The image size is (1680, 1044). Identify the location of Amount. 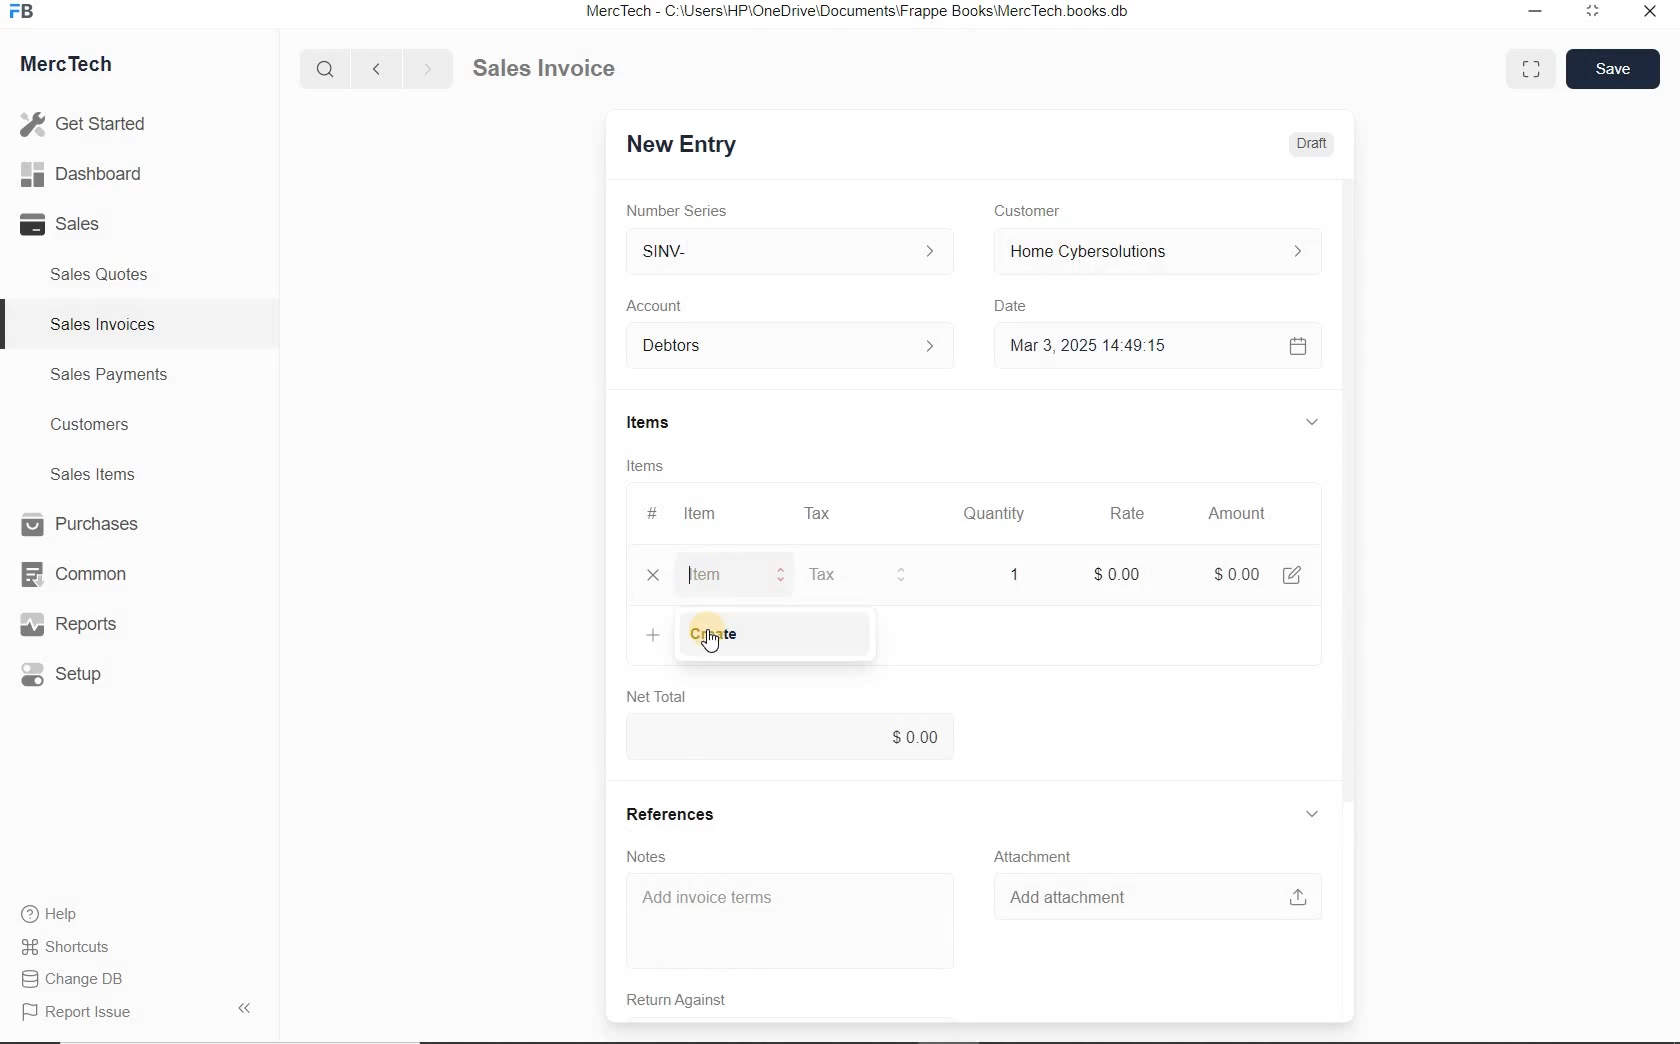
(1236, 515).